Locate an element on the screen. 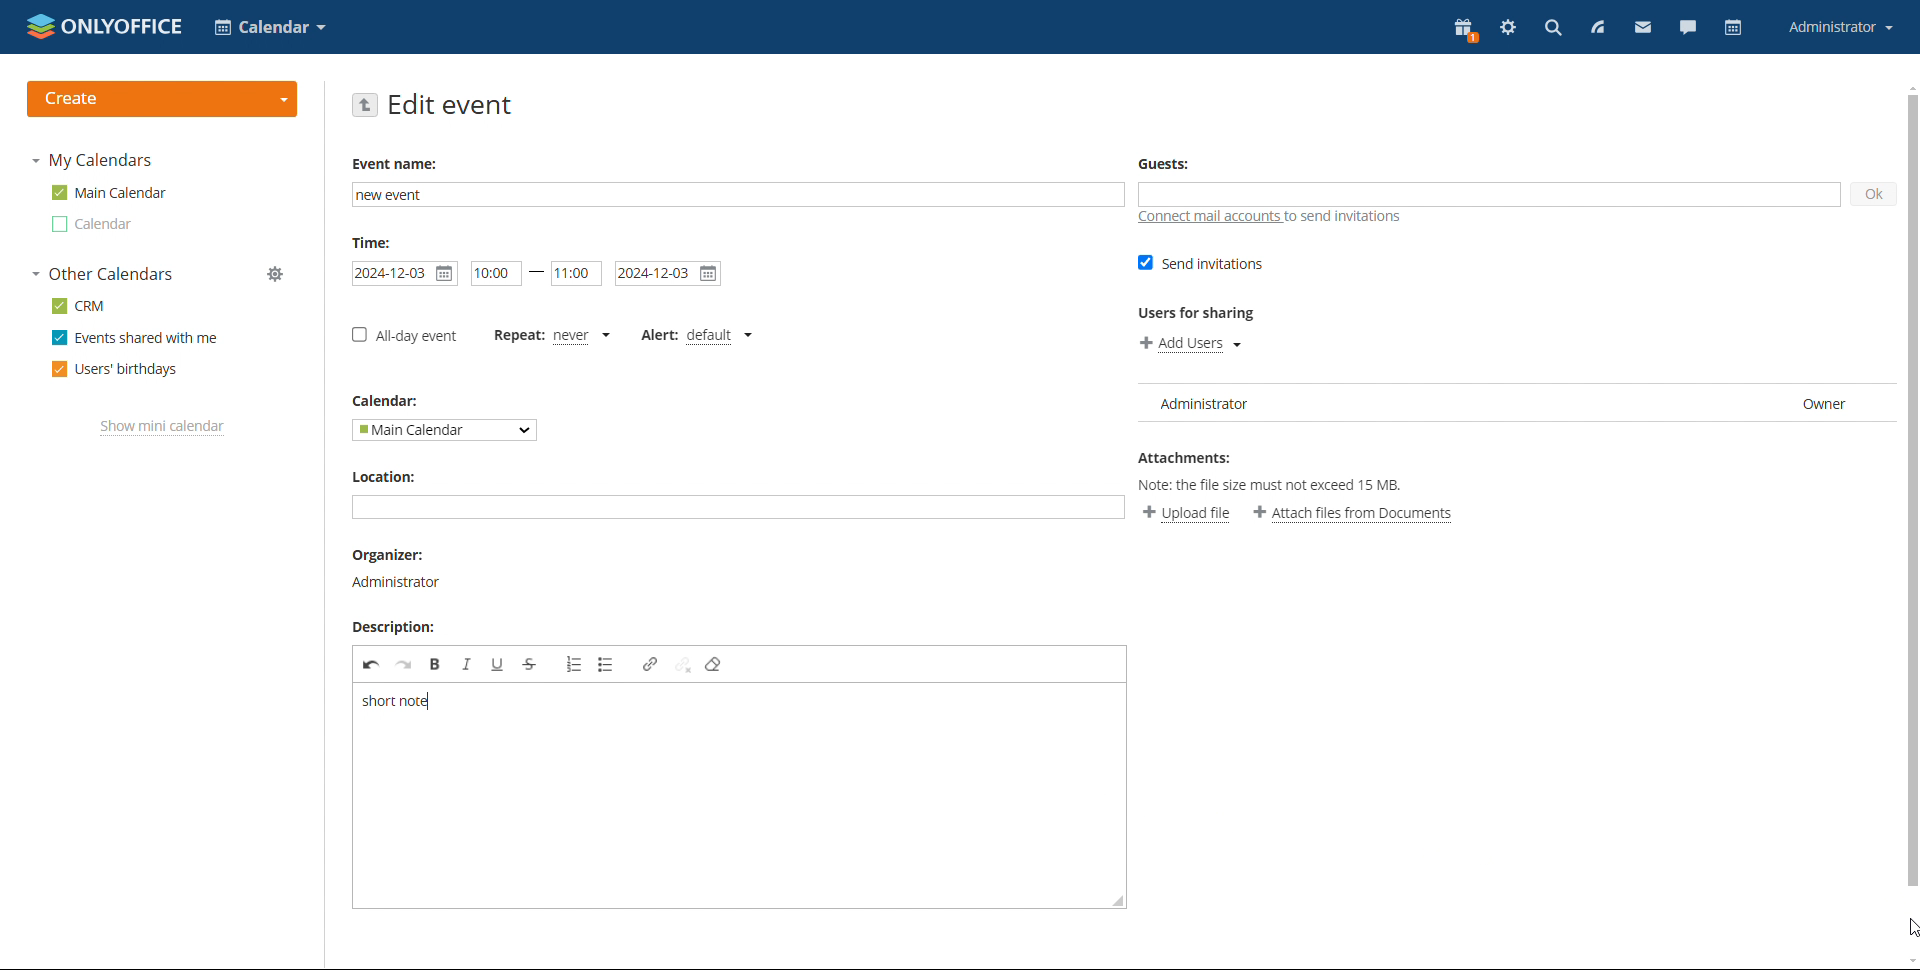 Image resolution: width=1920 pixels, height=970 pixels. create is located at coordinates (163, 99).